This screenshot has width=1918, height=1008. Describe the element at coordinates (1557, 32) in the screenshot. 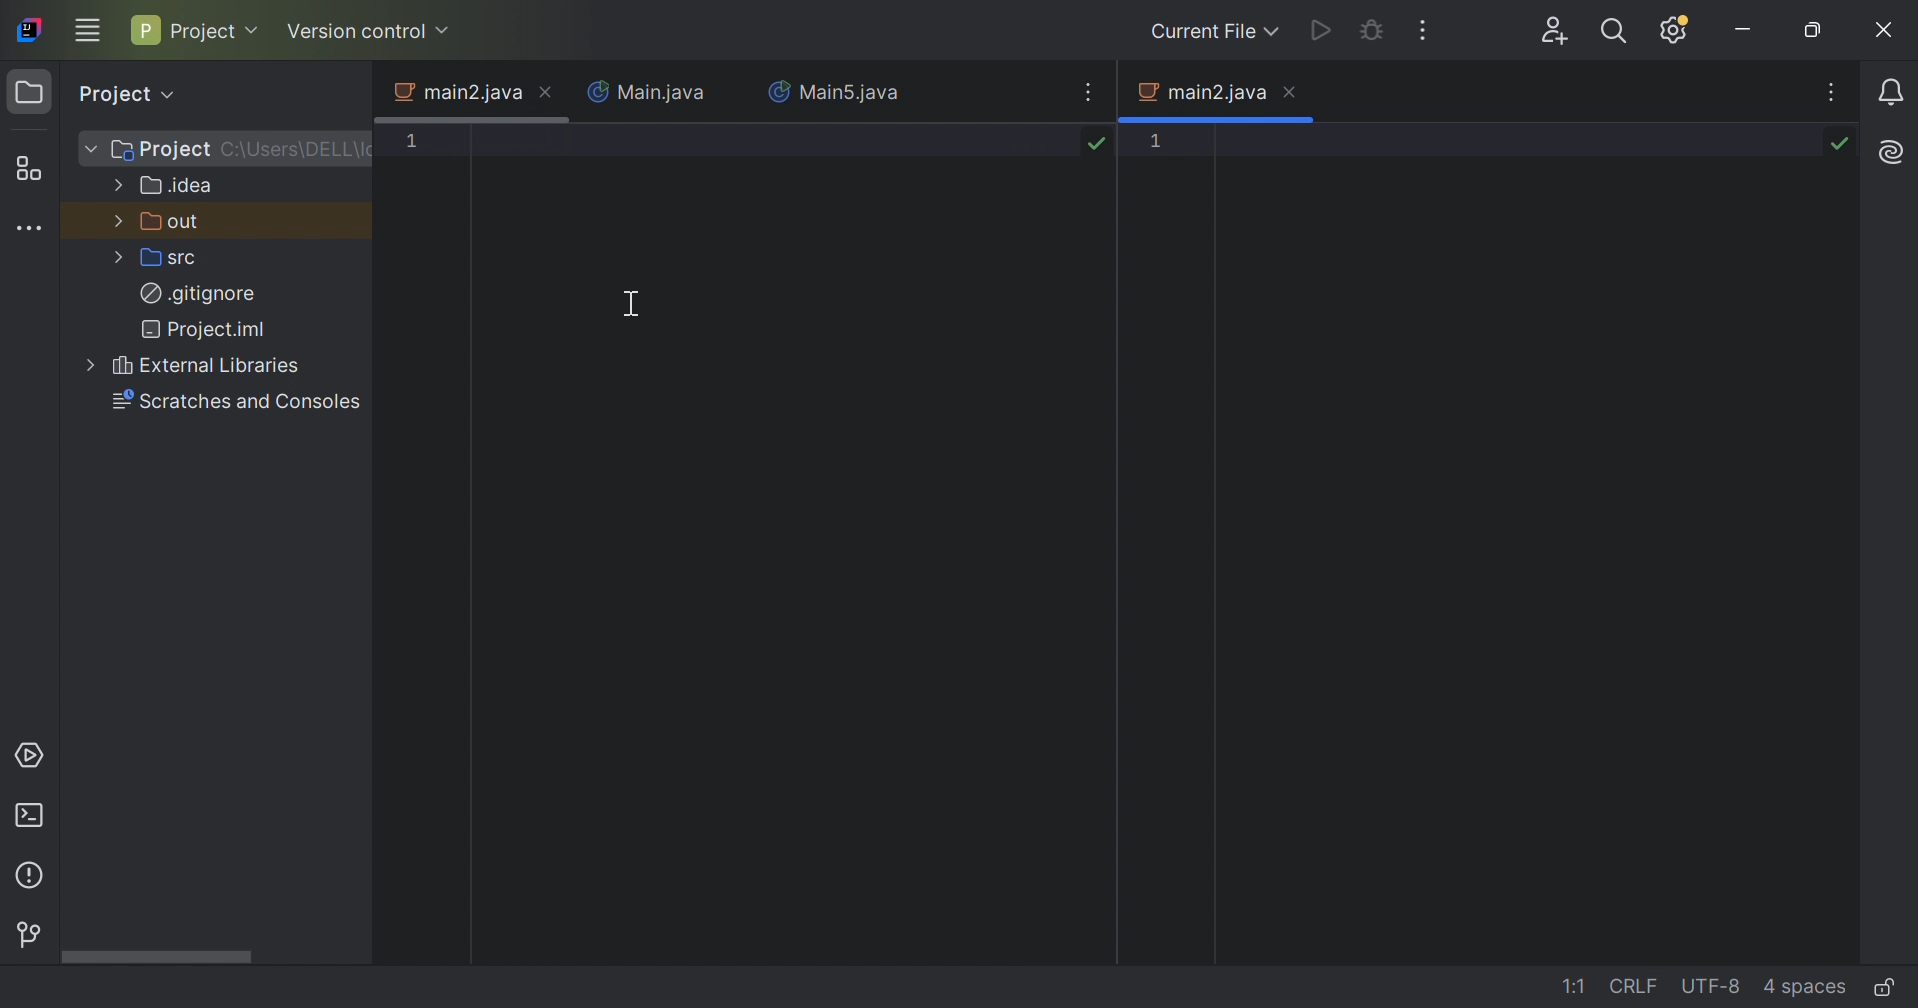

I see `Code with me` at that location.